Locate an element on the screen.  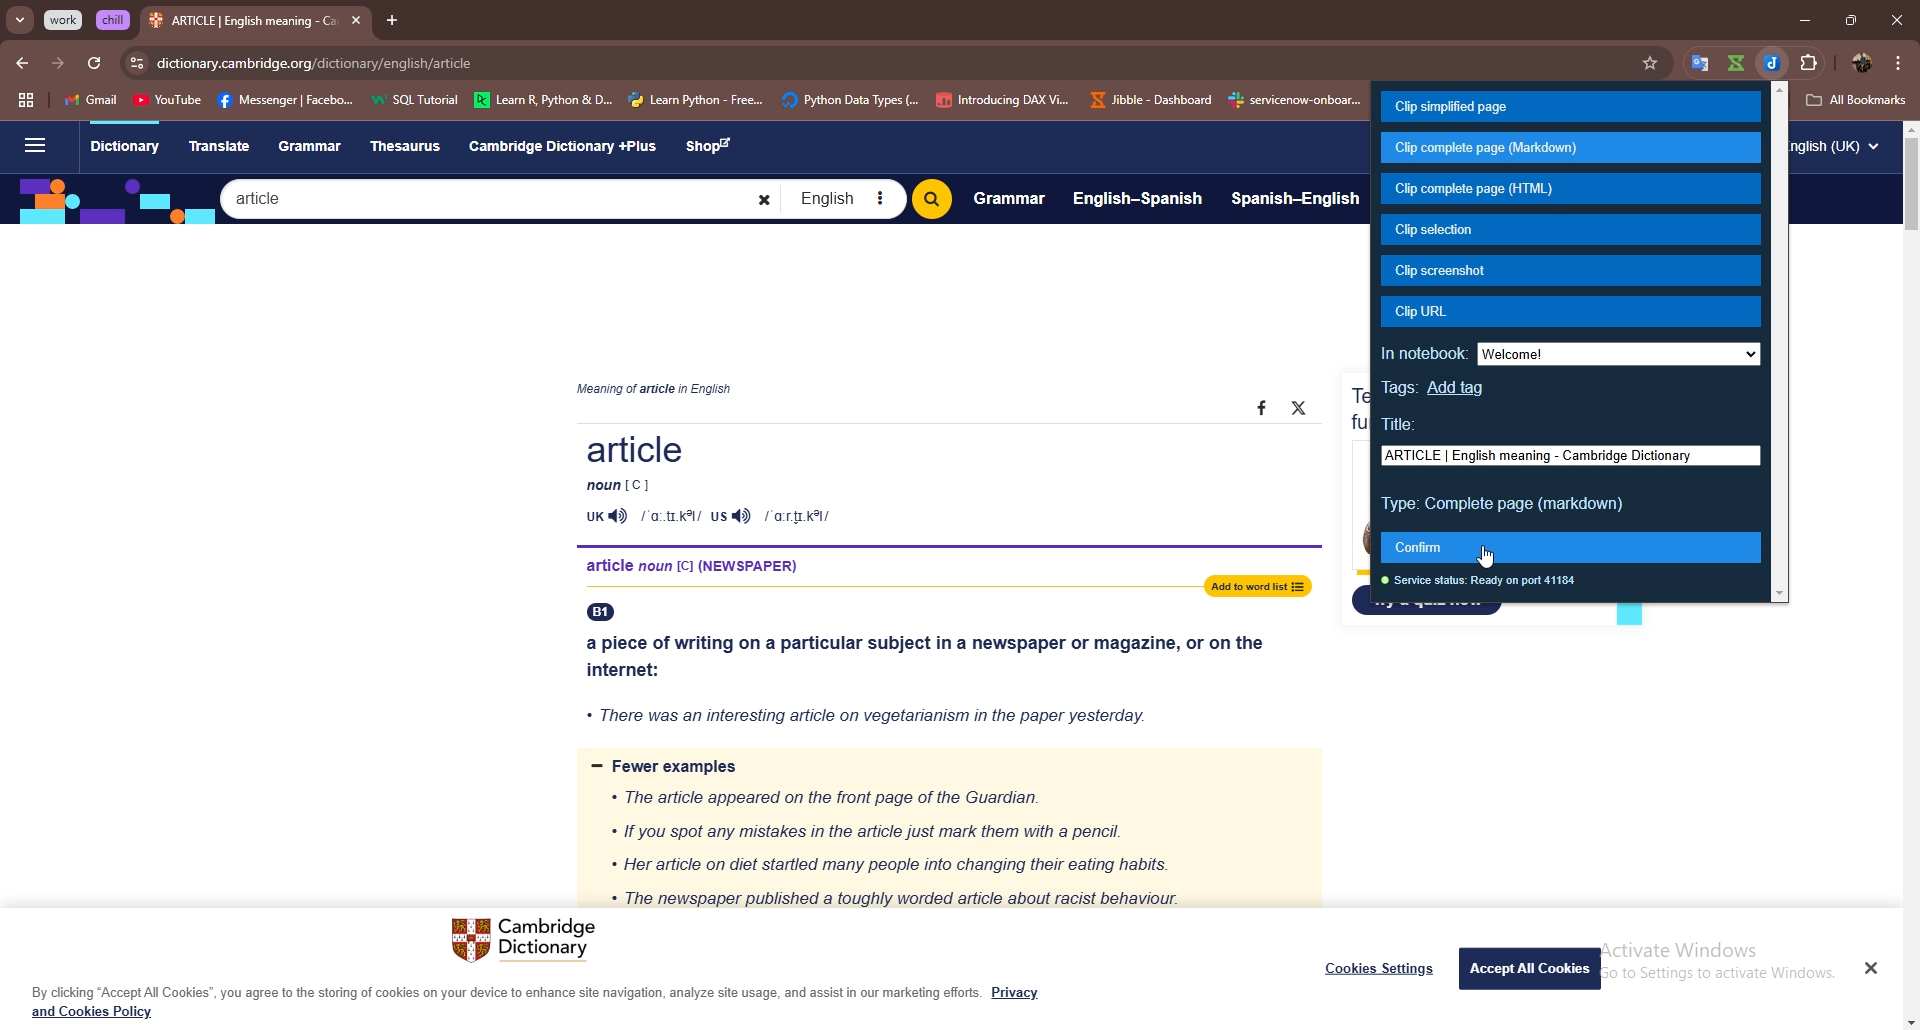
Cambridge Dictionary +Plus is located at coordinates (565, 146).